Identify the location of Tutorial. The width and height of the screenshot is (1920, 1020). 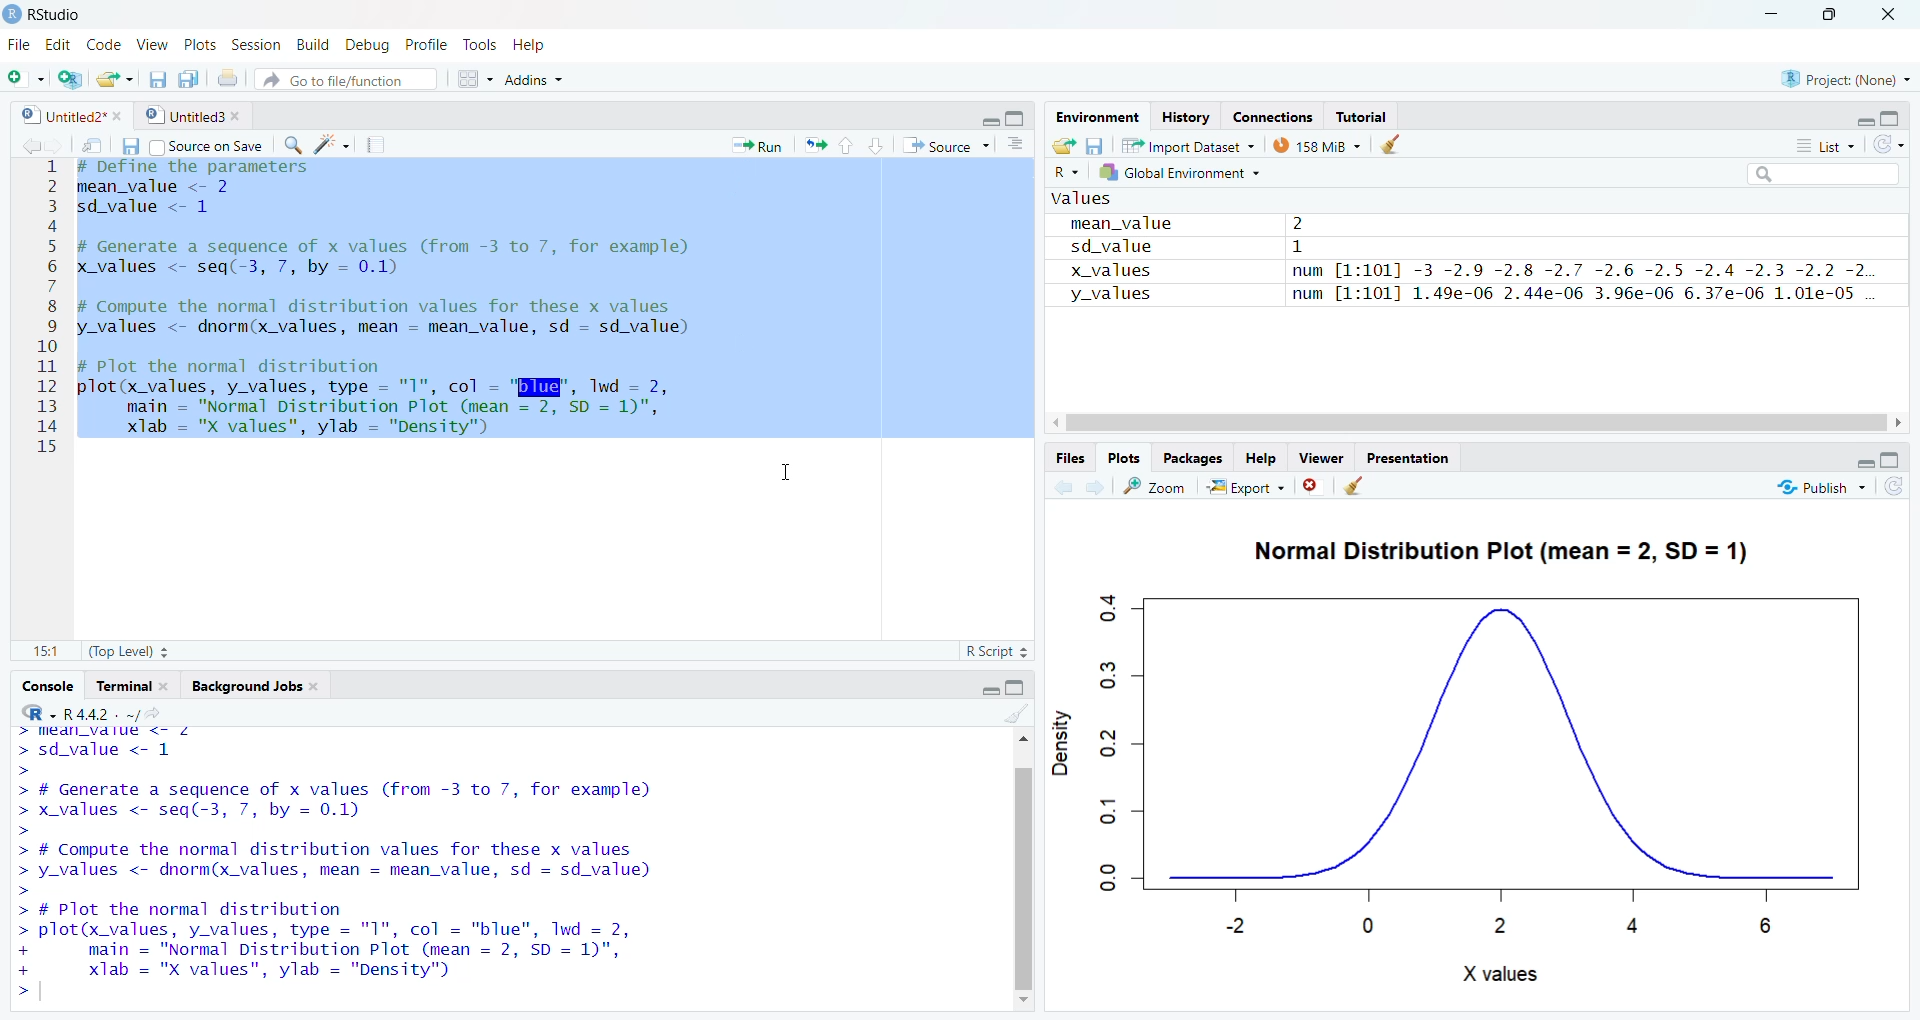
(1364, 116).